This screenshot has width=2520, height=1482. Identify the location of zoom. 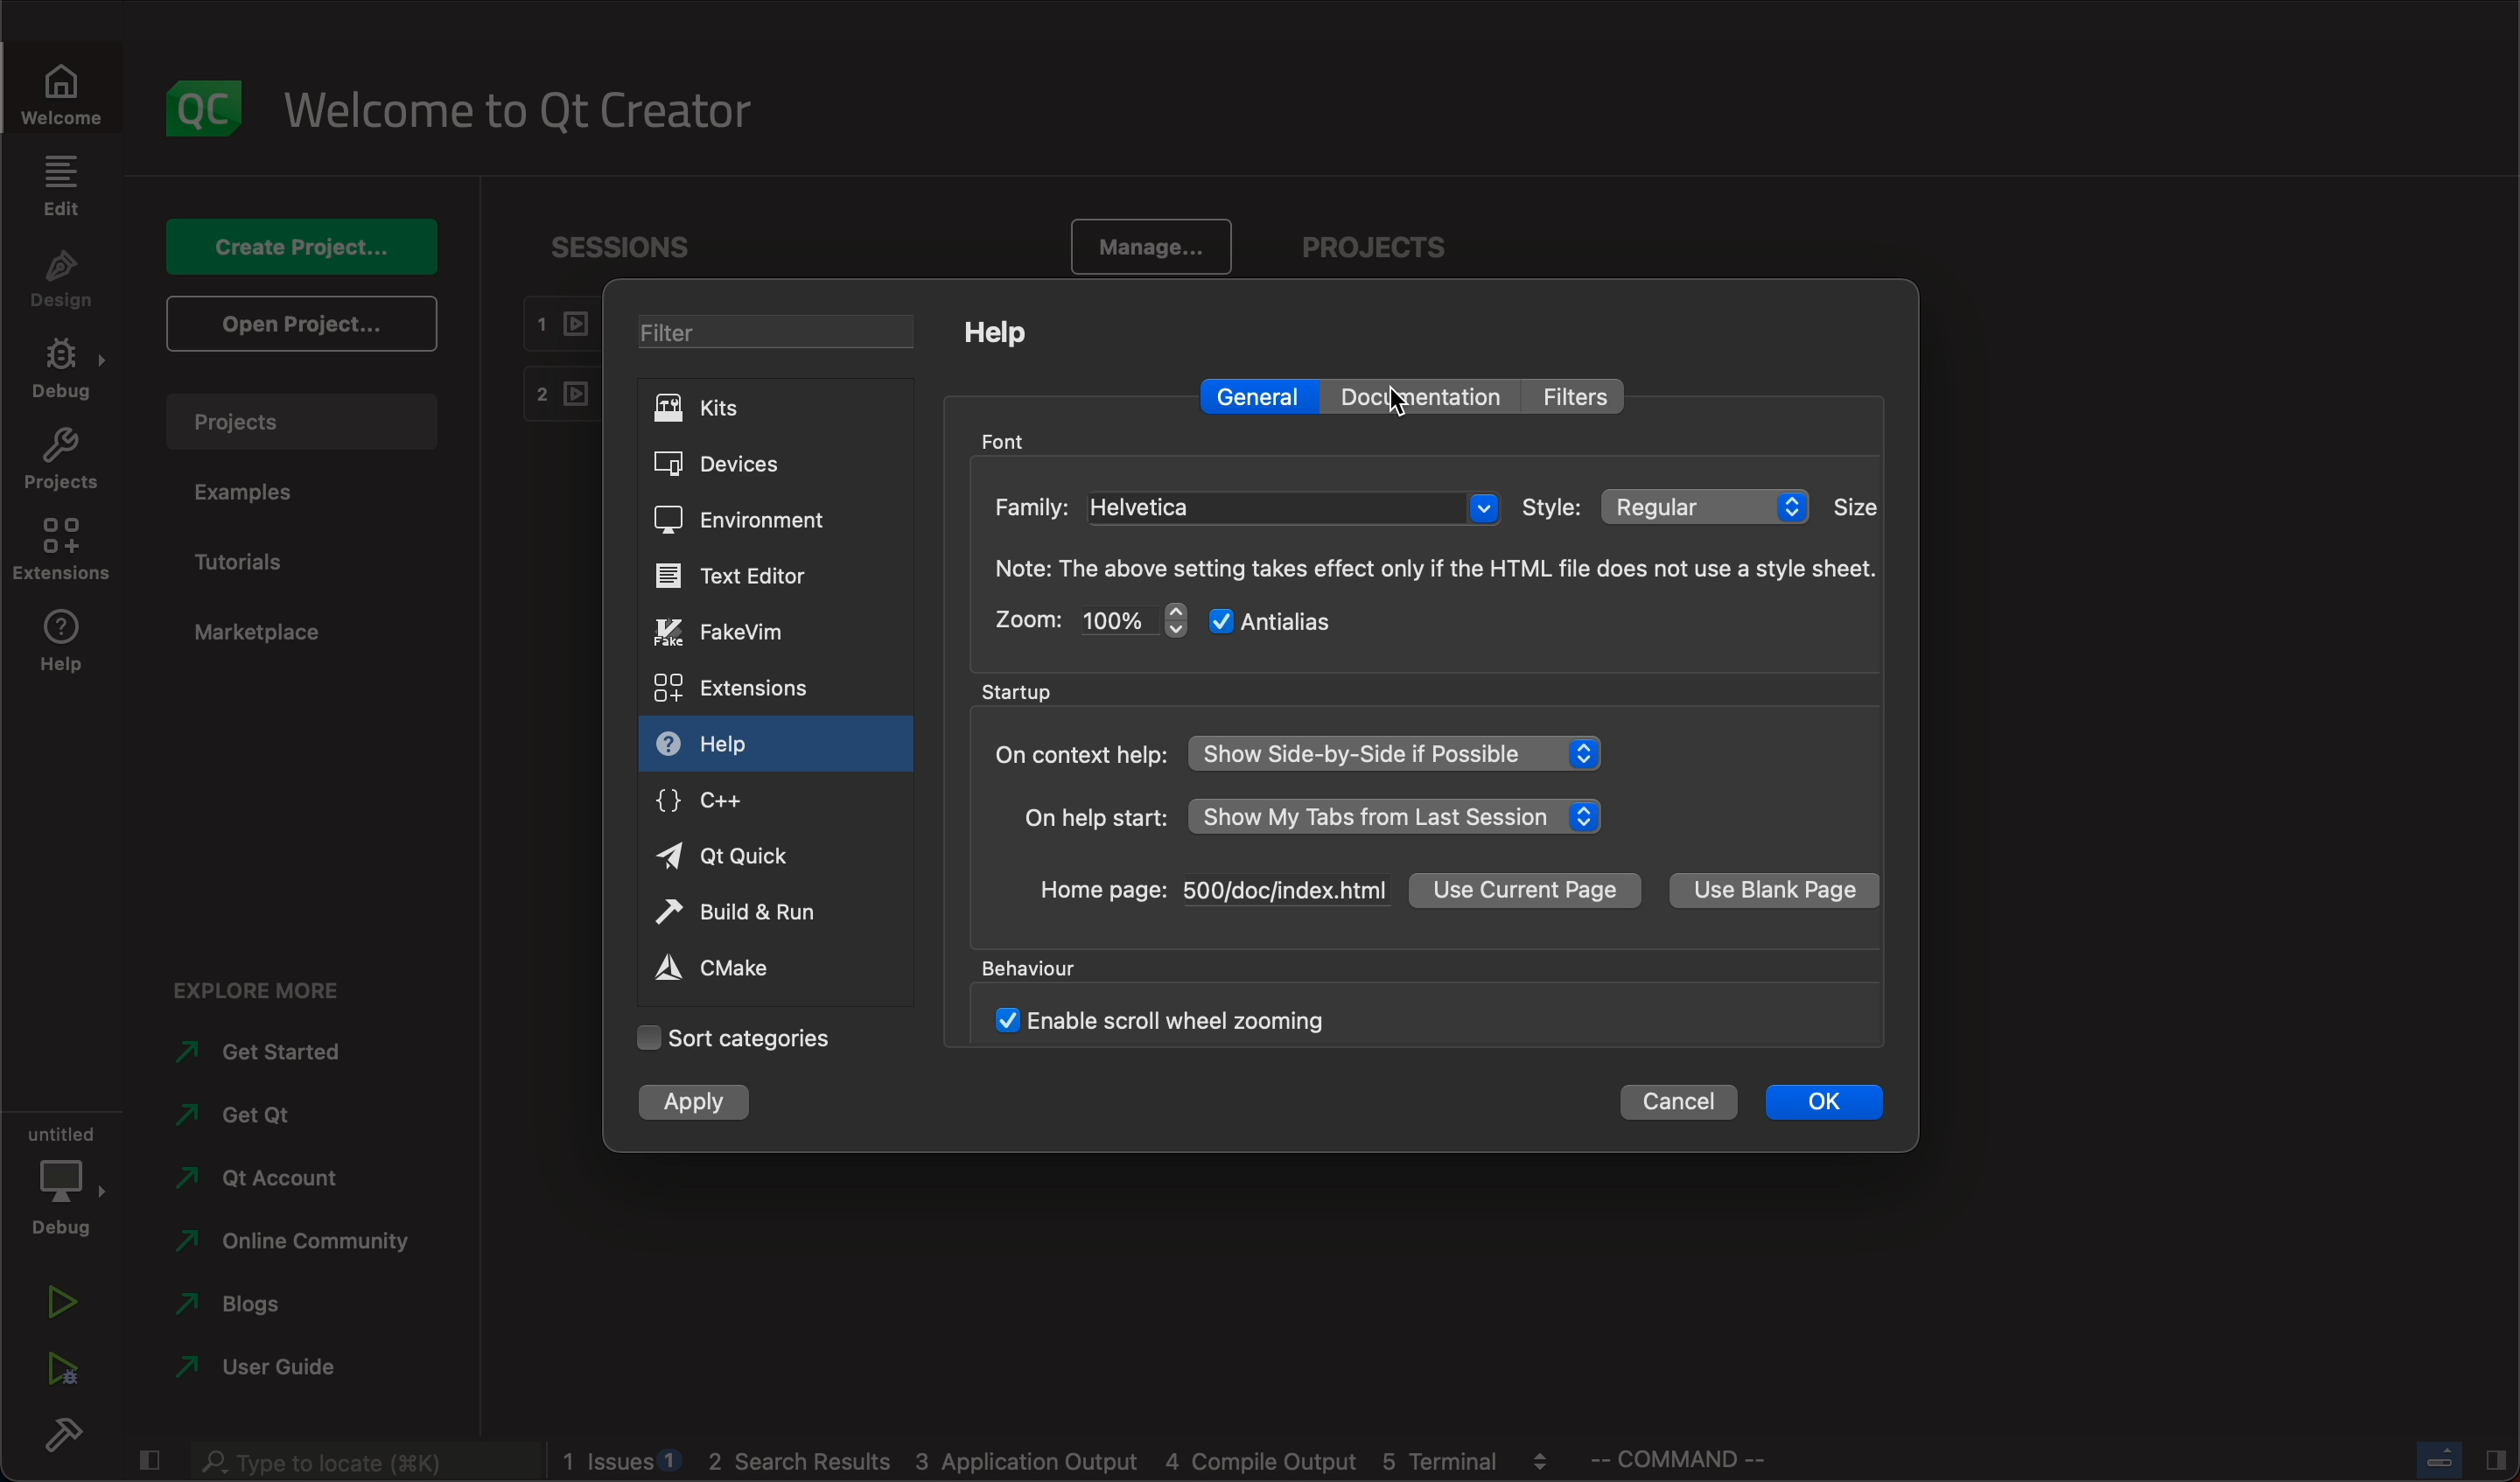
(1083, 622).